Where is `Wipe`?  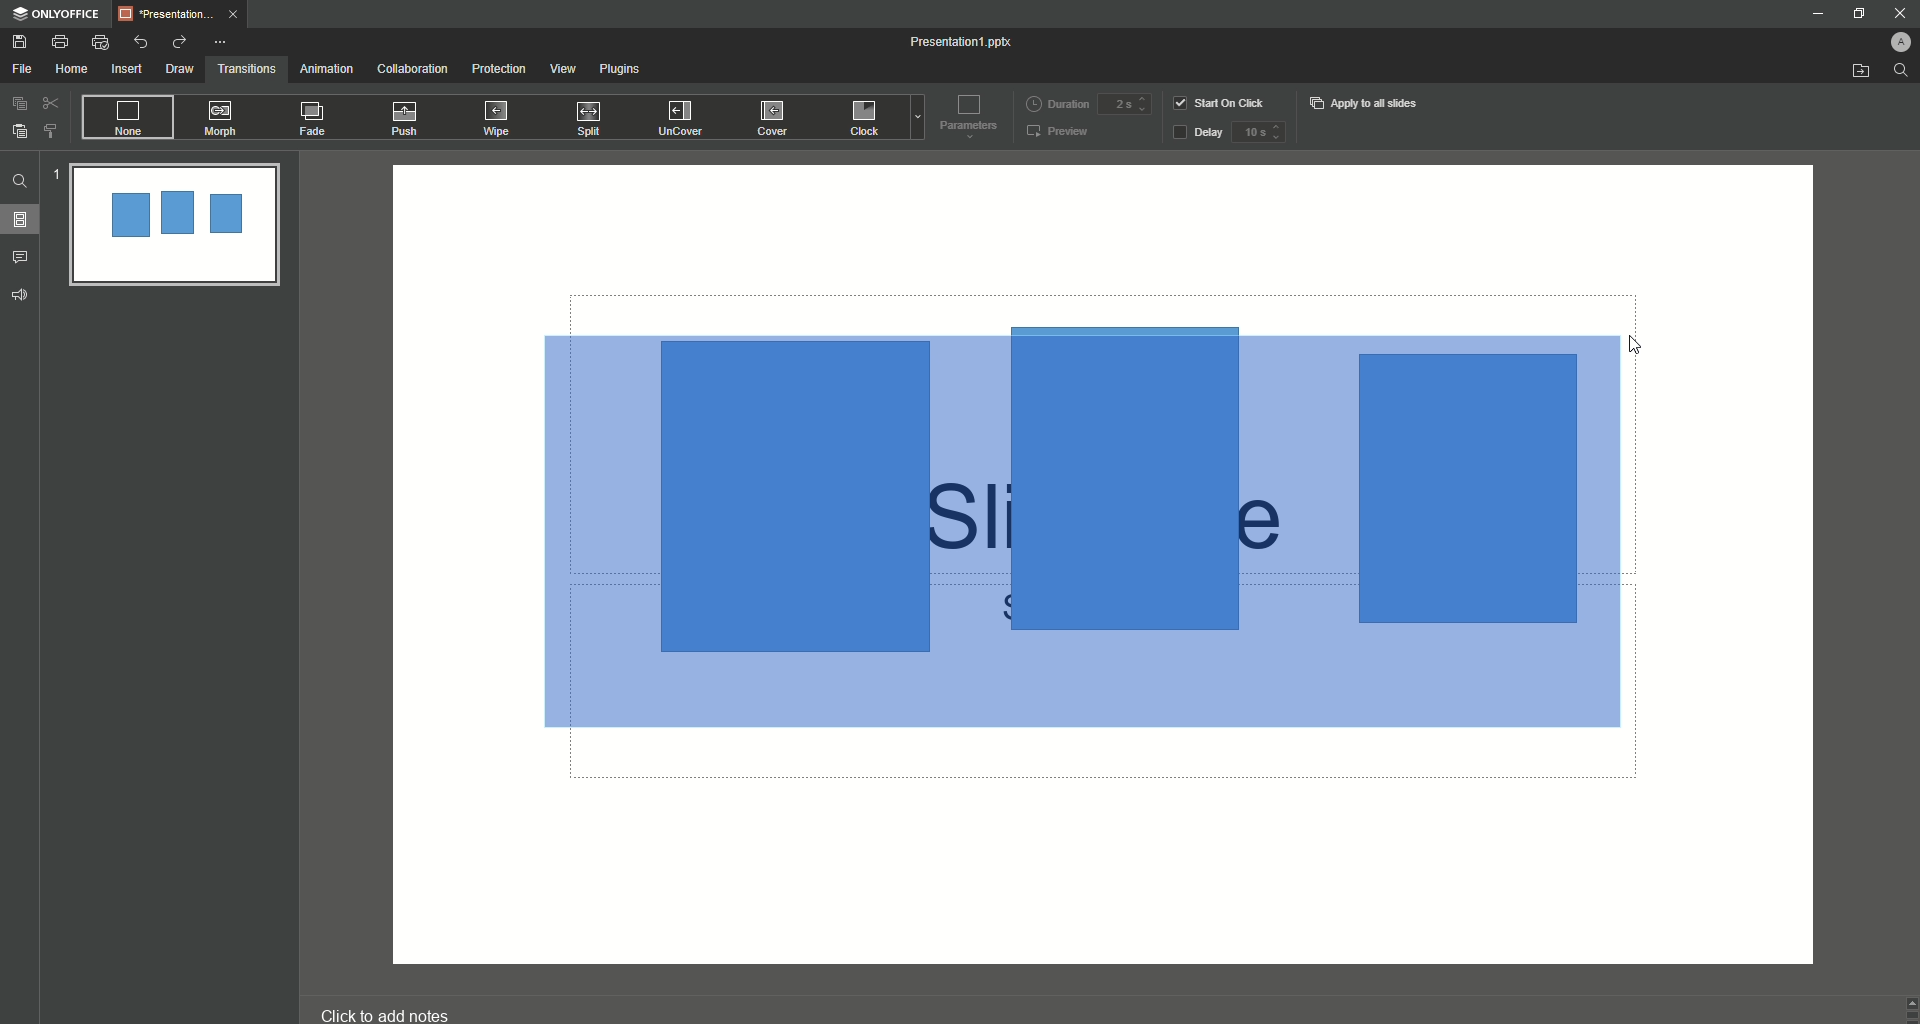 Wipe is located at coordinates (497, 117).